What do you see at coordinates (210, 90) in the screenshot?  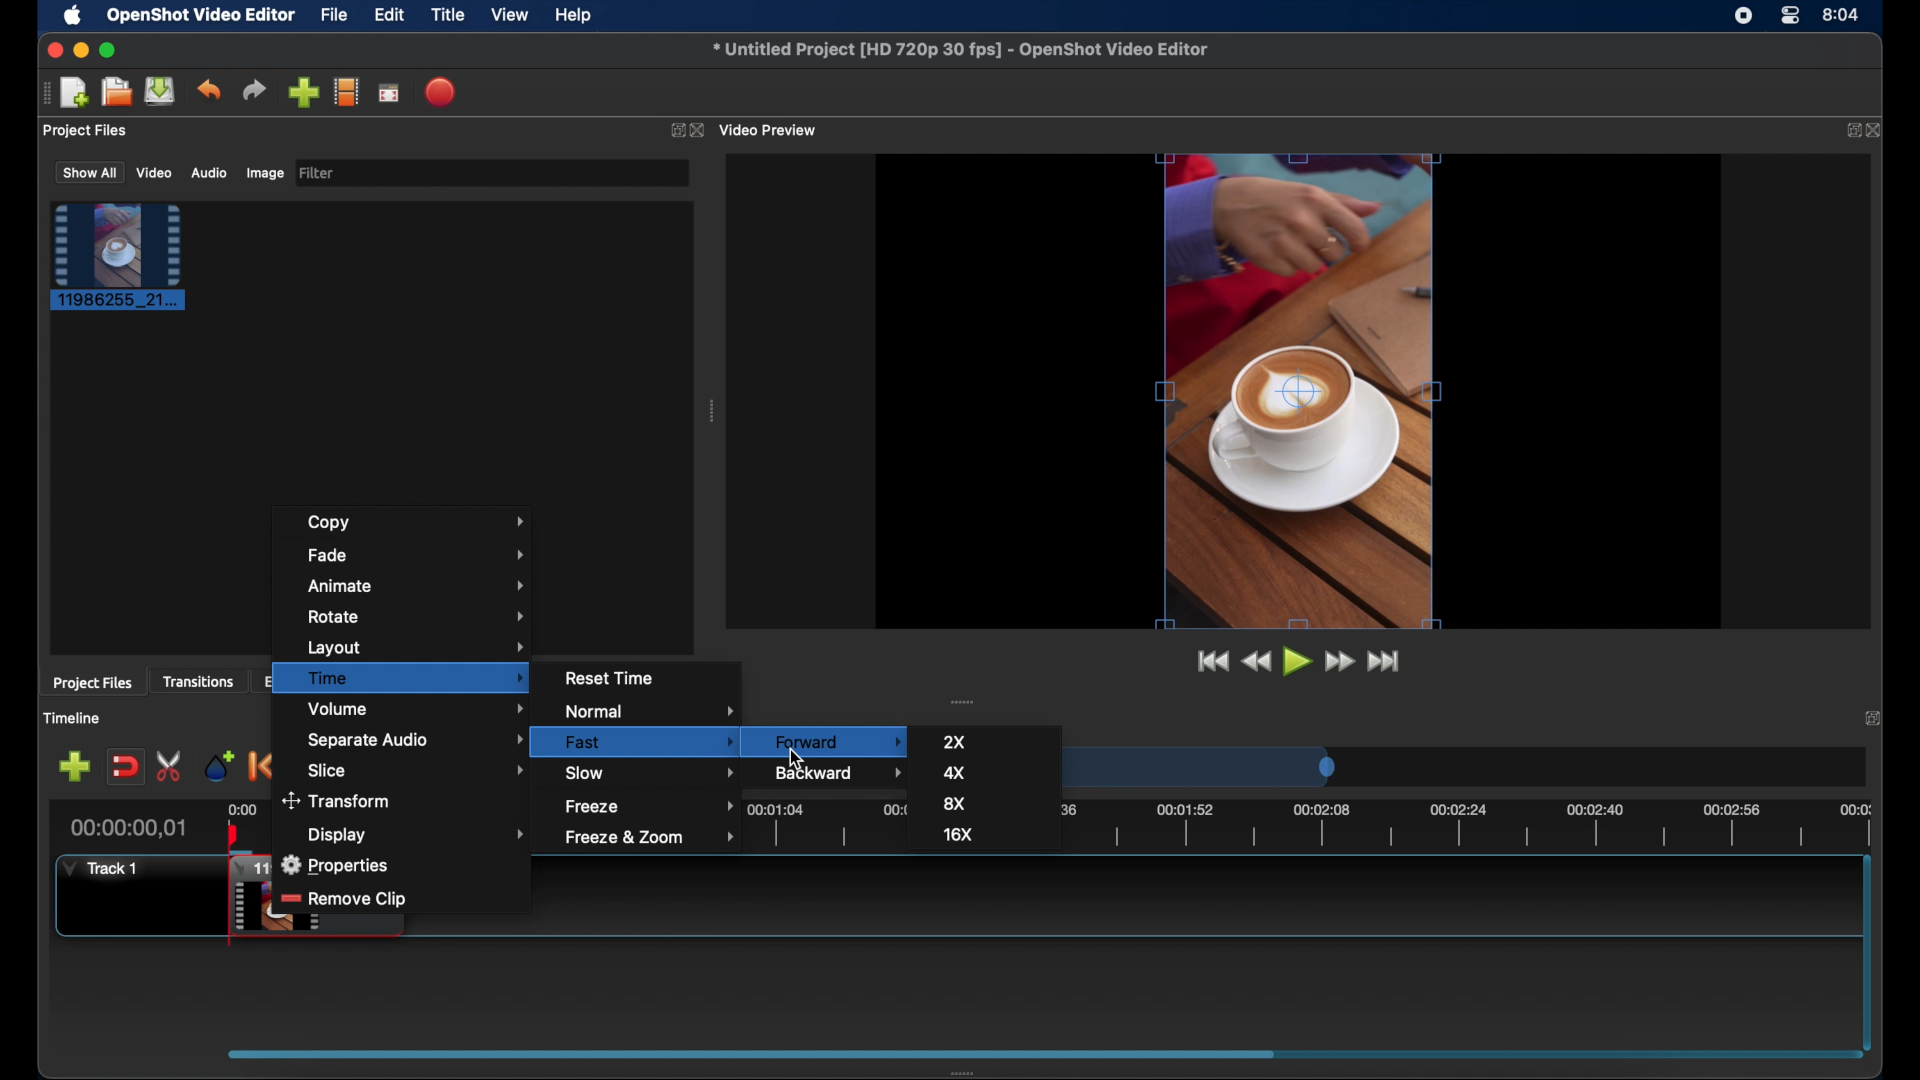 I see `undo` at bounding box center [210, 90].